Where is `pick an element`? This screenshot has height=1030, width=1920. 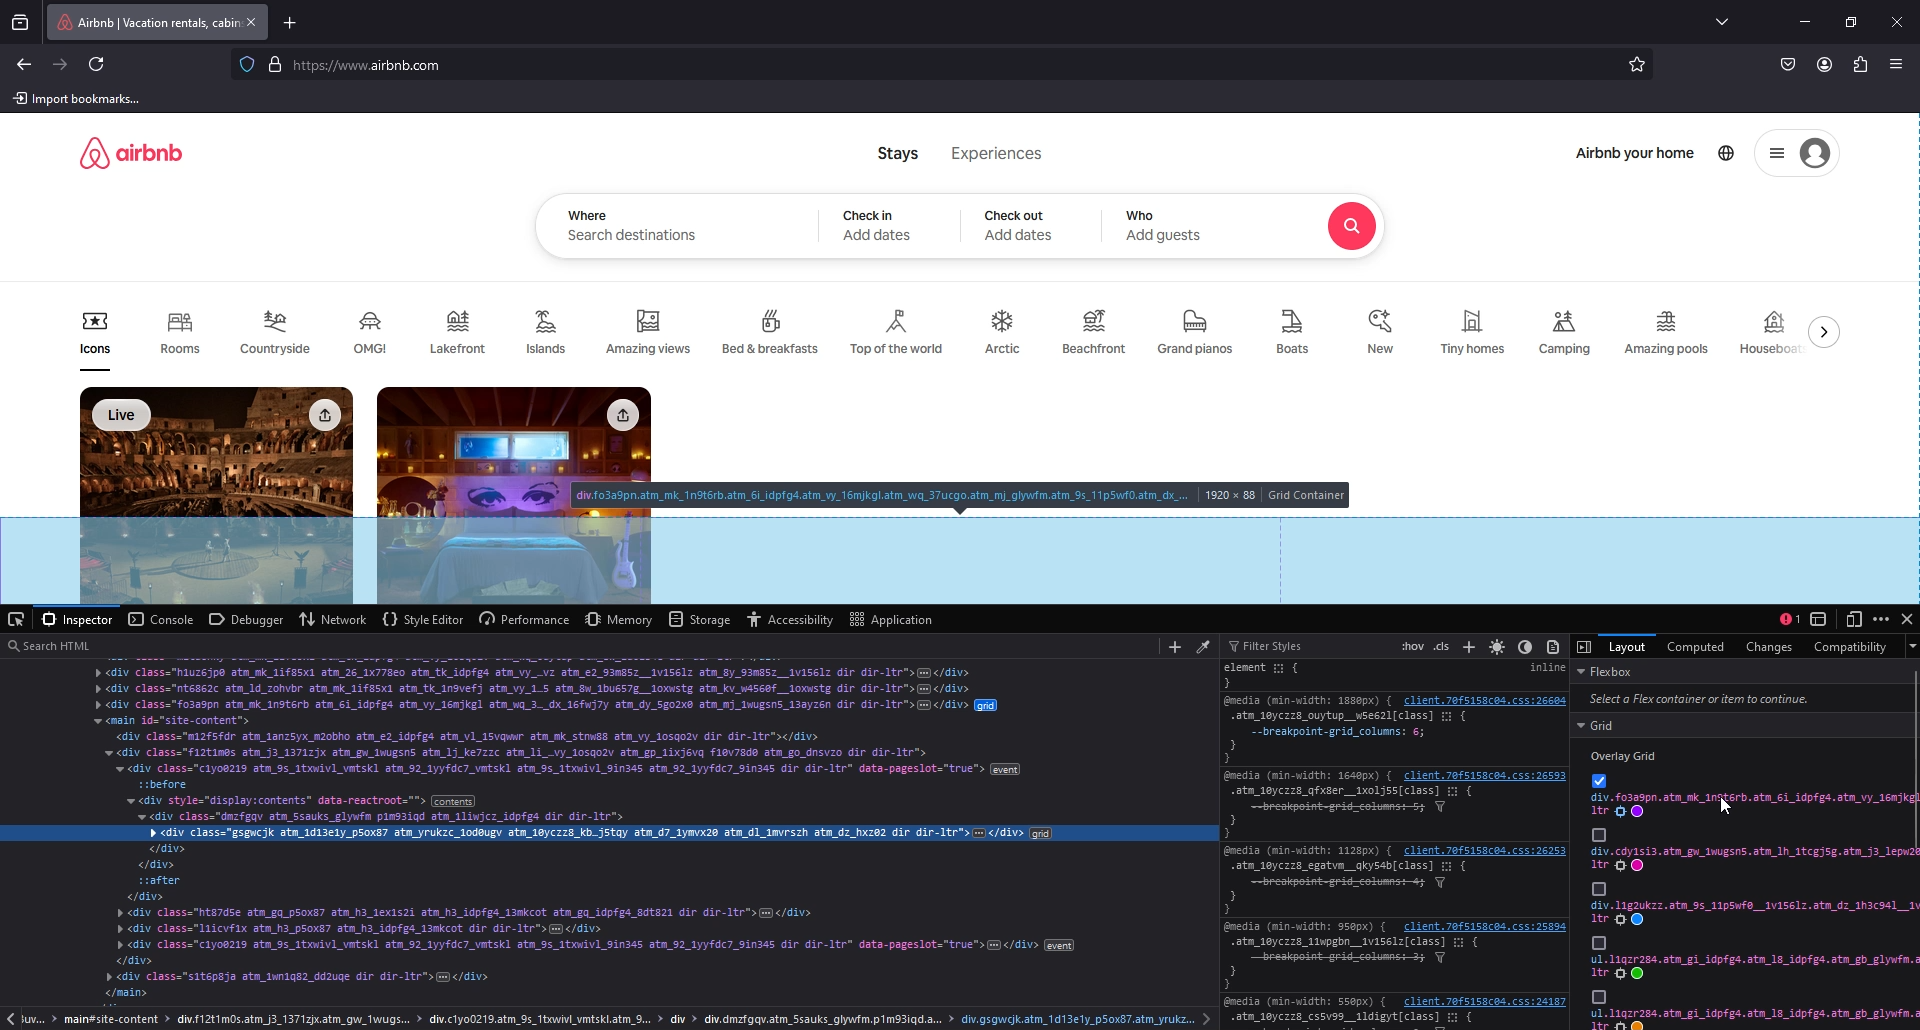
pick an element is located at coordinates (18, 619).